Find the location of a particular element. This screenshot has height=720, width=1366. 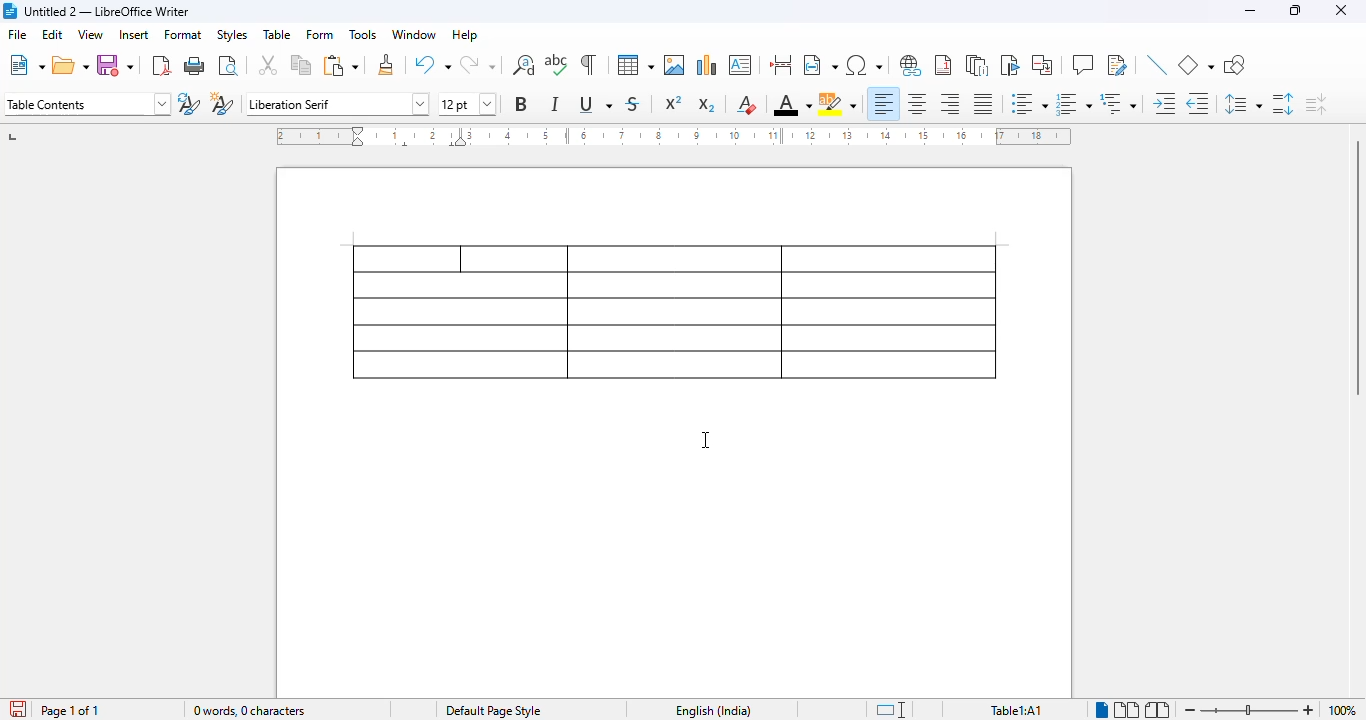

view is located at coordinates (90, 34).